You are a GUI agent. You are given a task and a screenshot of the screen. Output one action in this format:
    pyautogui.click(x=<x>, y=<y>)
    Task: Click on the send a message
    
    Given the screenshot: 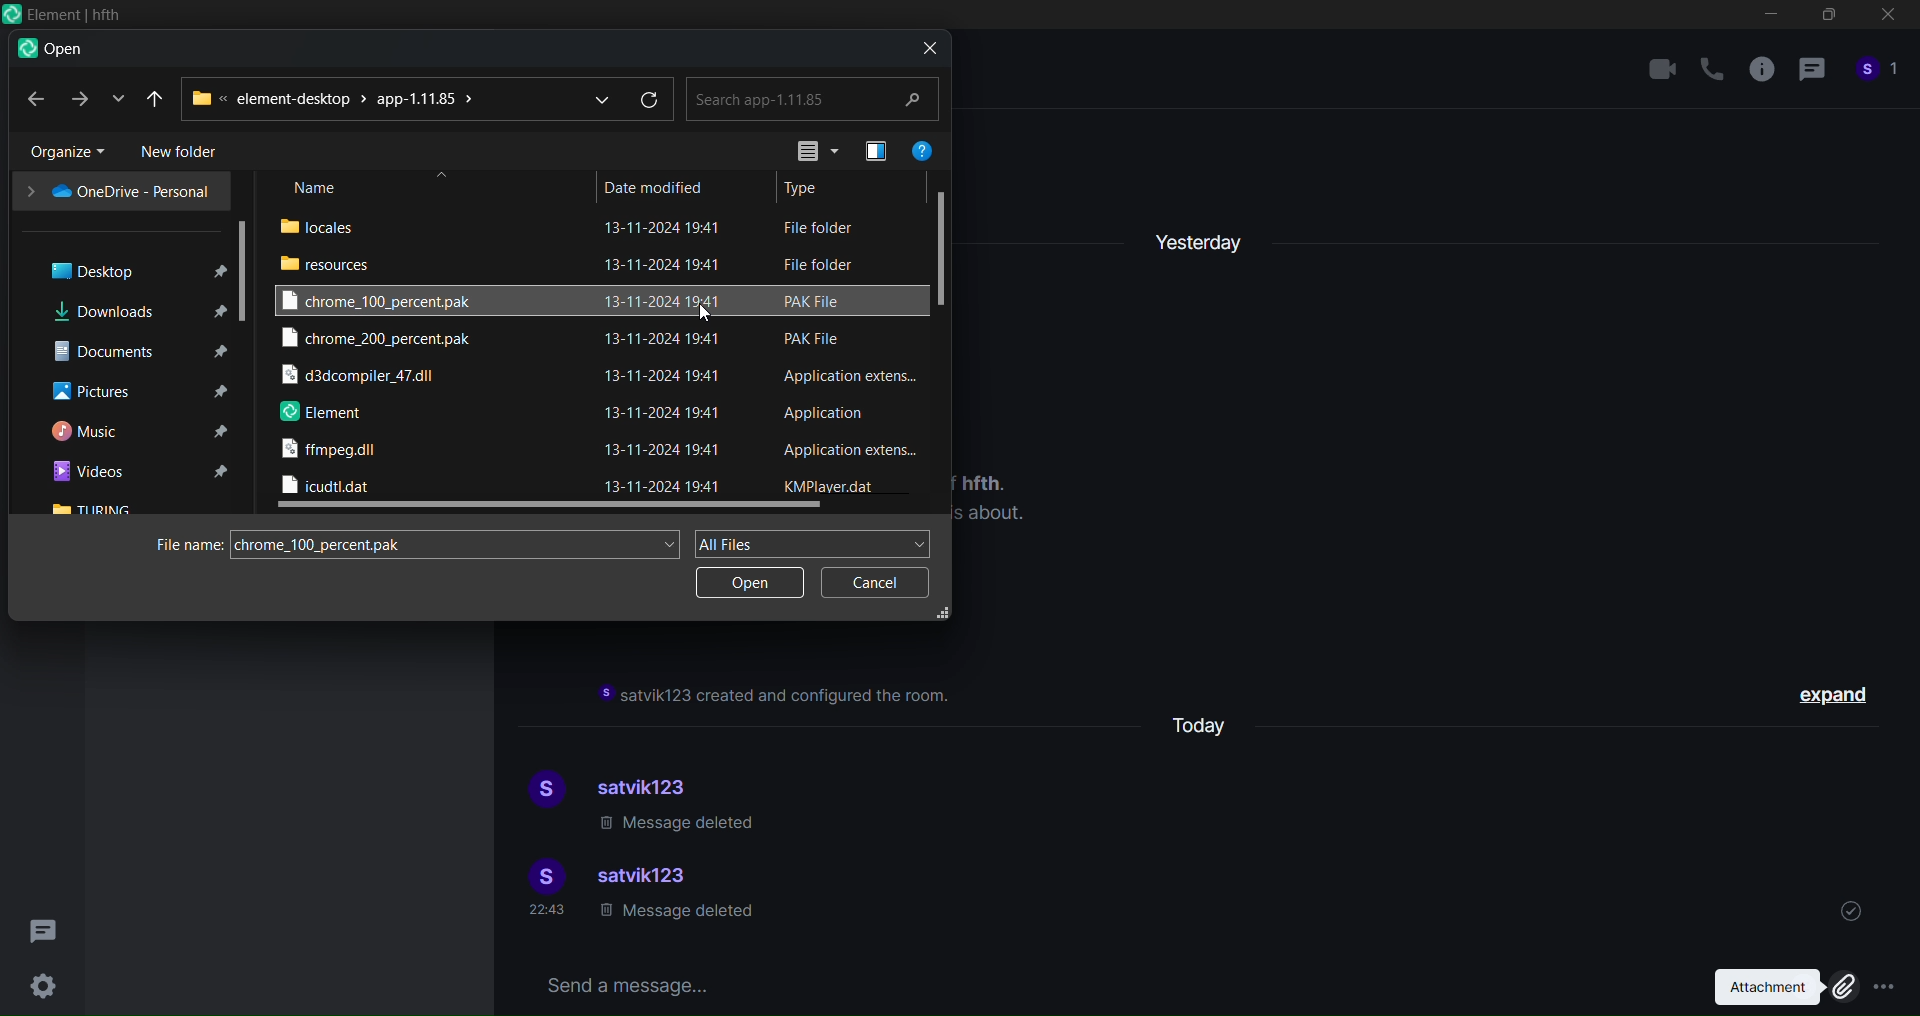 What is the action you would take?
    pyautogui.click(x=1094, y=983)
    